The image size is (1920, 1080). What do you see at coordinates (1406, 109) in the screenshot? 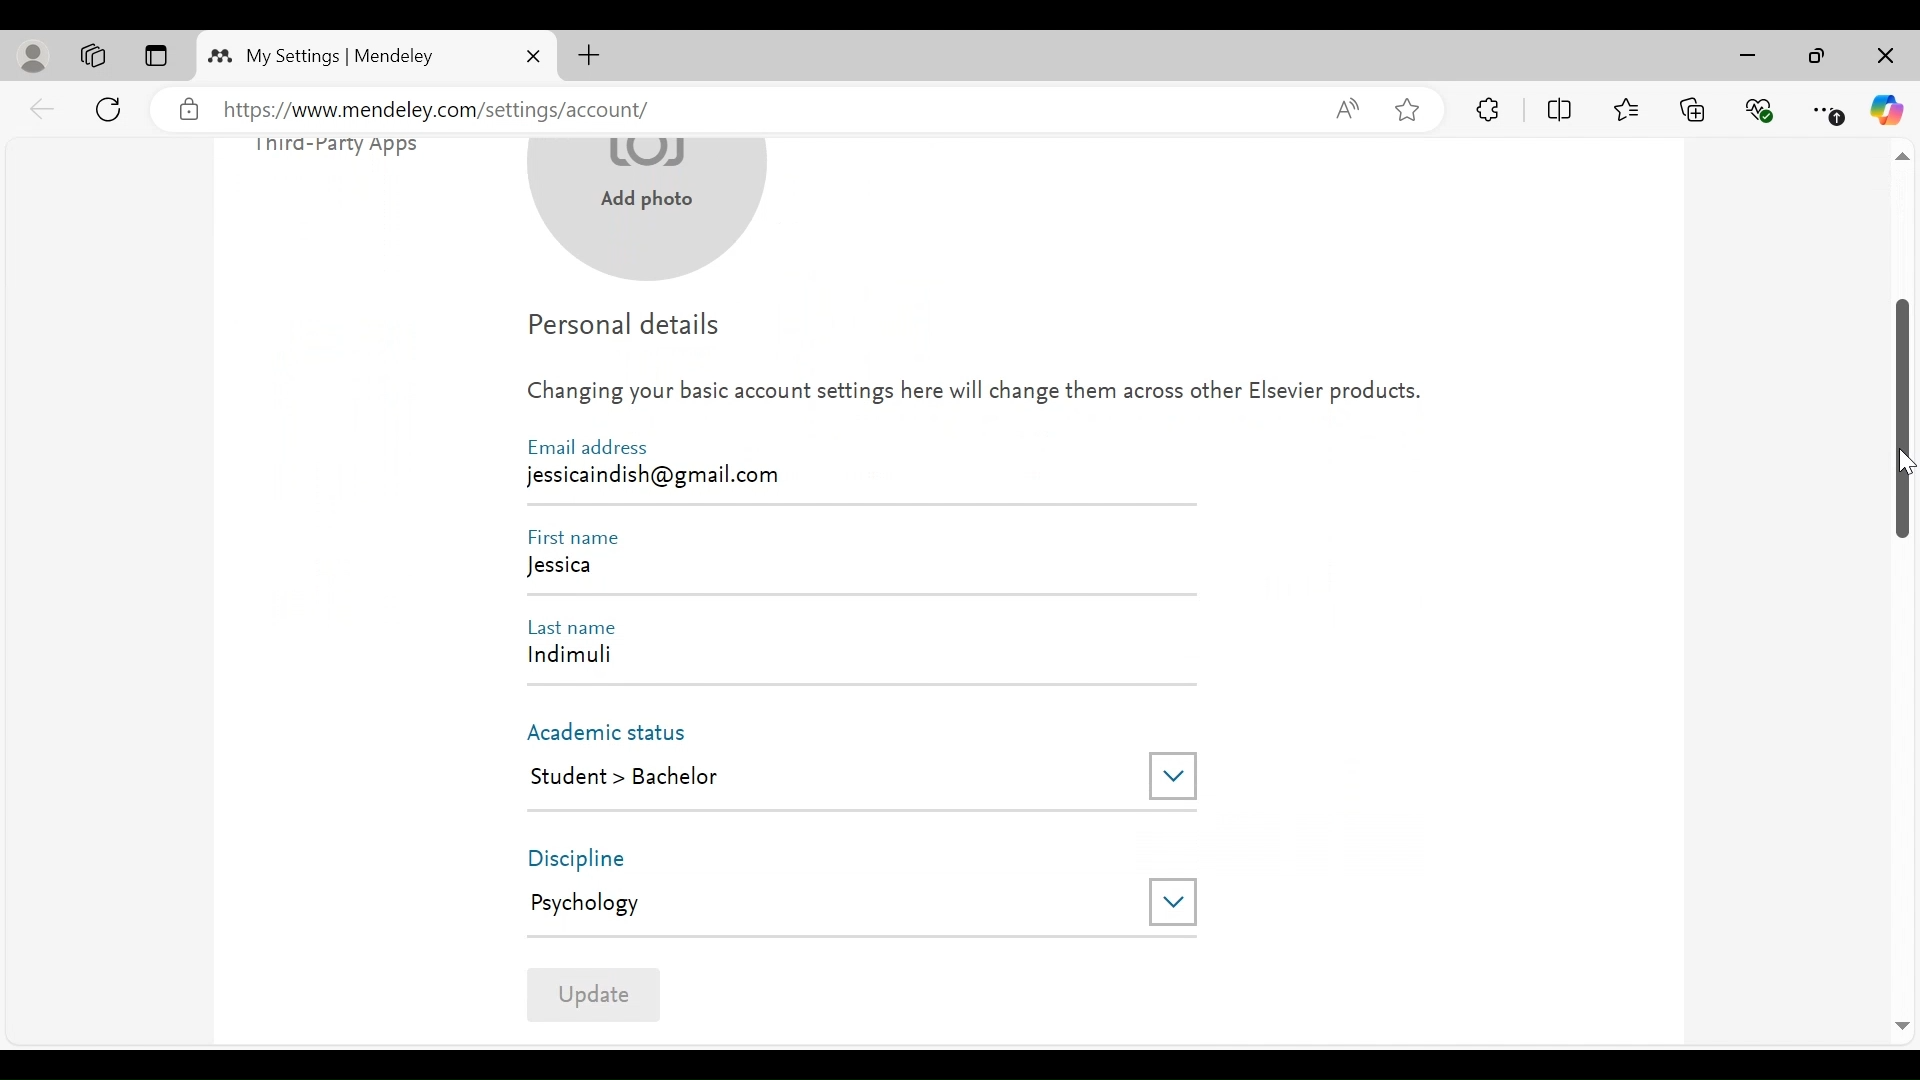
I see `Add this page to Favorites` at bounding box center [1406, 109].